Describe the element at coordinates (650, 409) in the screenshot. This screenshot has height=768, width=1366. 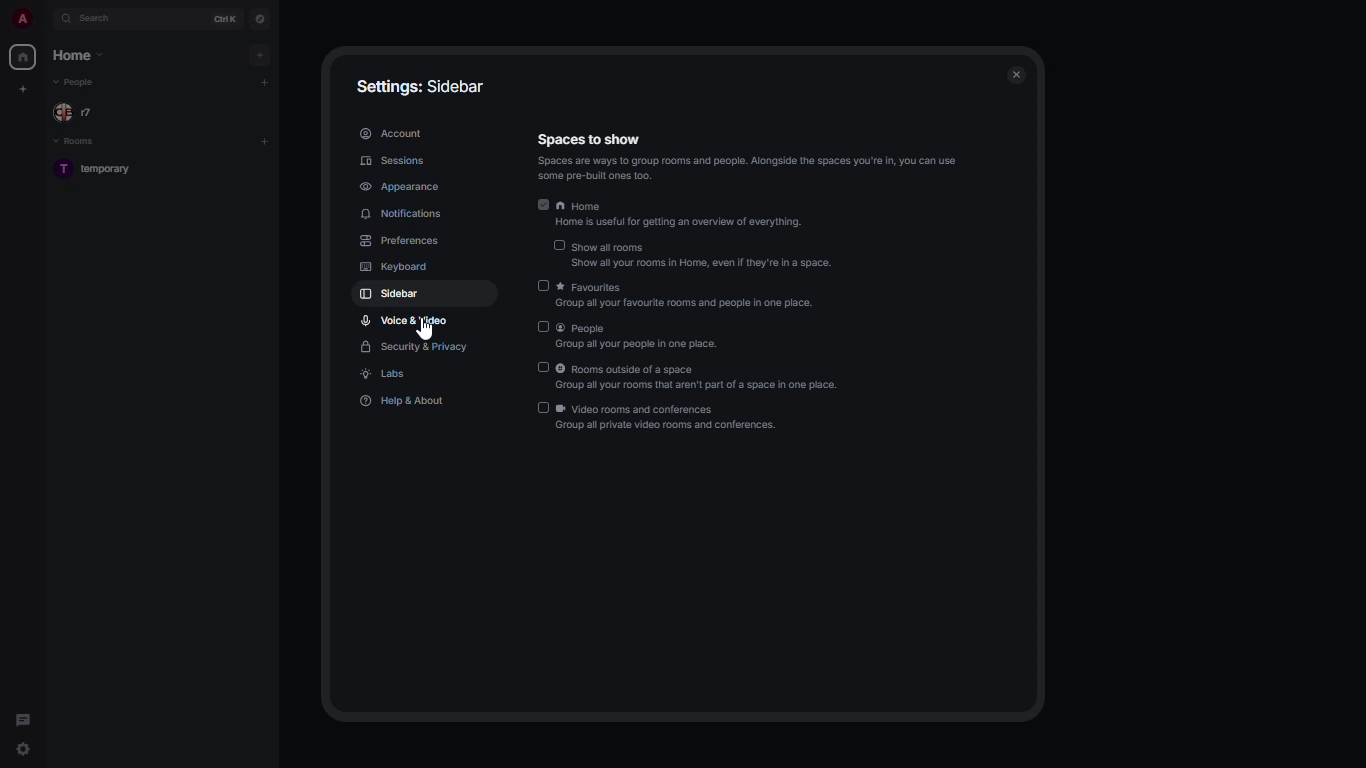
I see `video rooms and conferences` at that location.